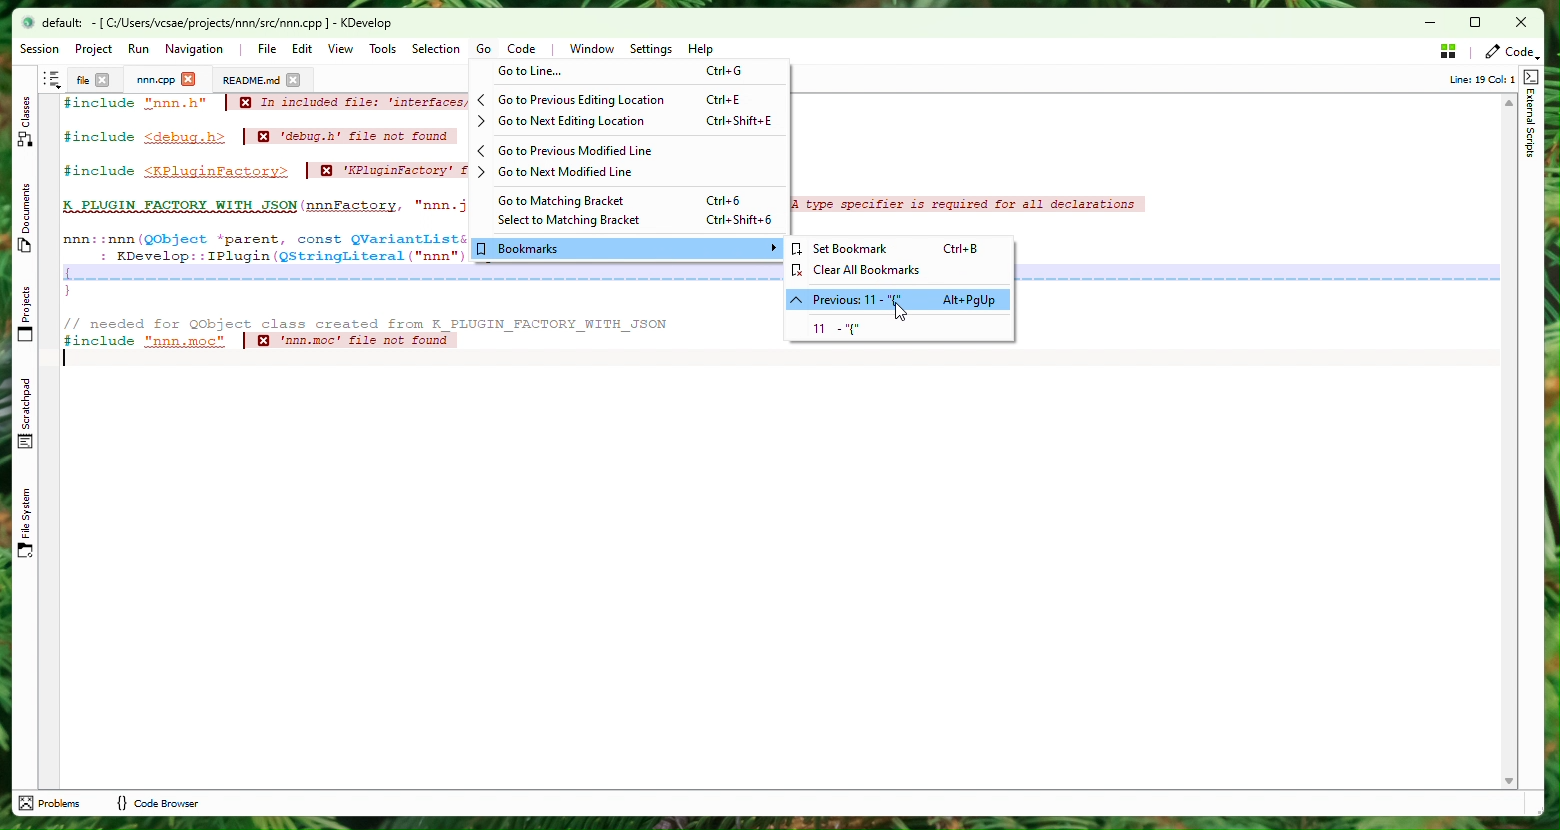 The width and height of the screenshot is (1560, 830). Describe the element at coordinates (591, 49) in the screenshot. I see `Window` at that location.